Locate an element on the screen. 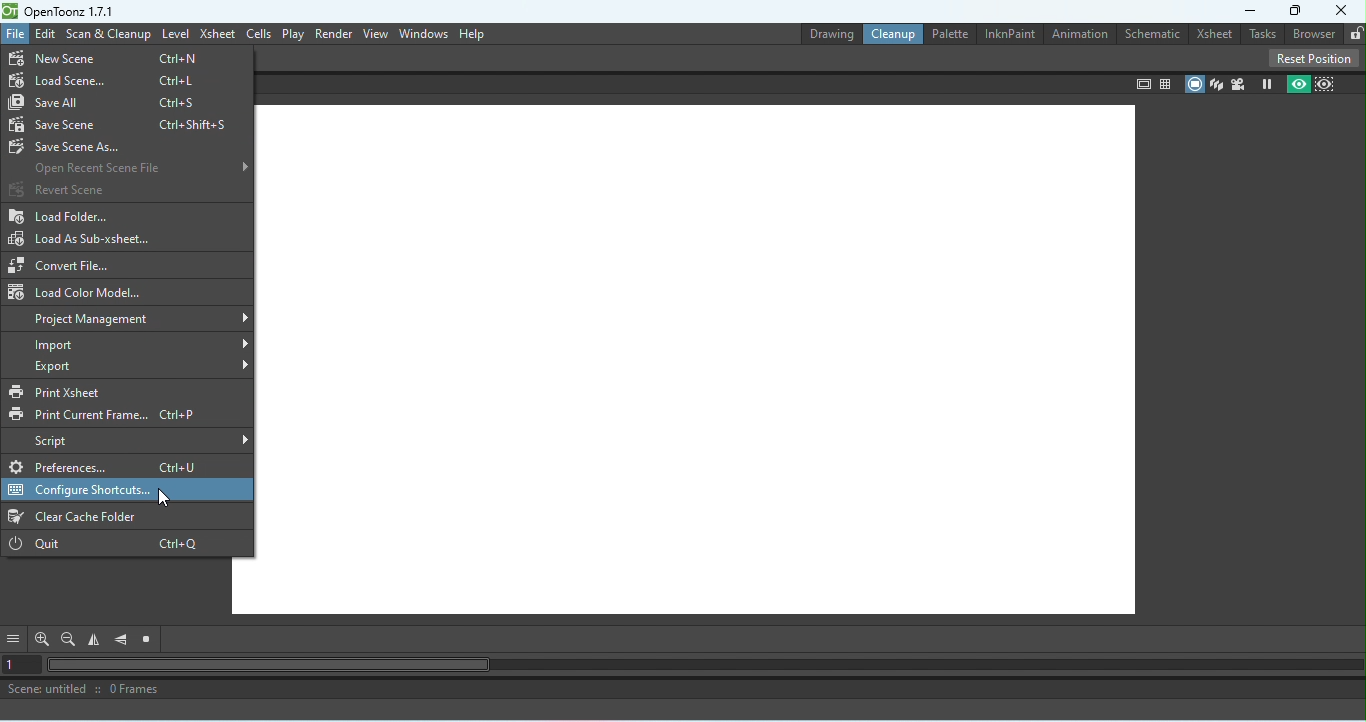 The width and height of the screenshot is (1366, 722). Cursor is located at coordinates (164, 498).